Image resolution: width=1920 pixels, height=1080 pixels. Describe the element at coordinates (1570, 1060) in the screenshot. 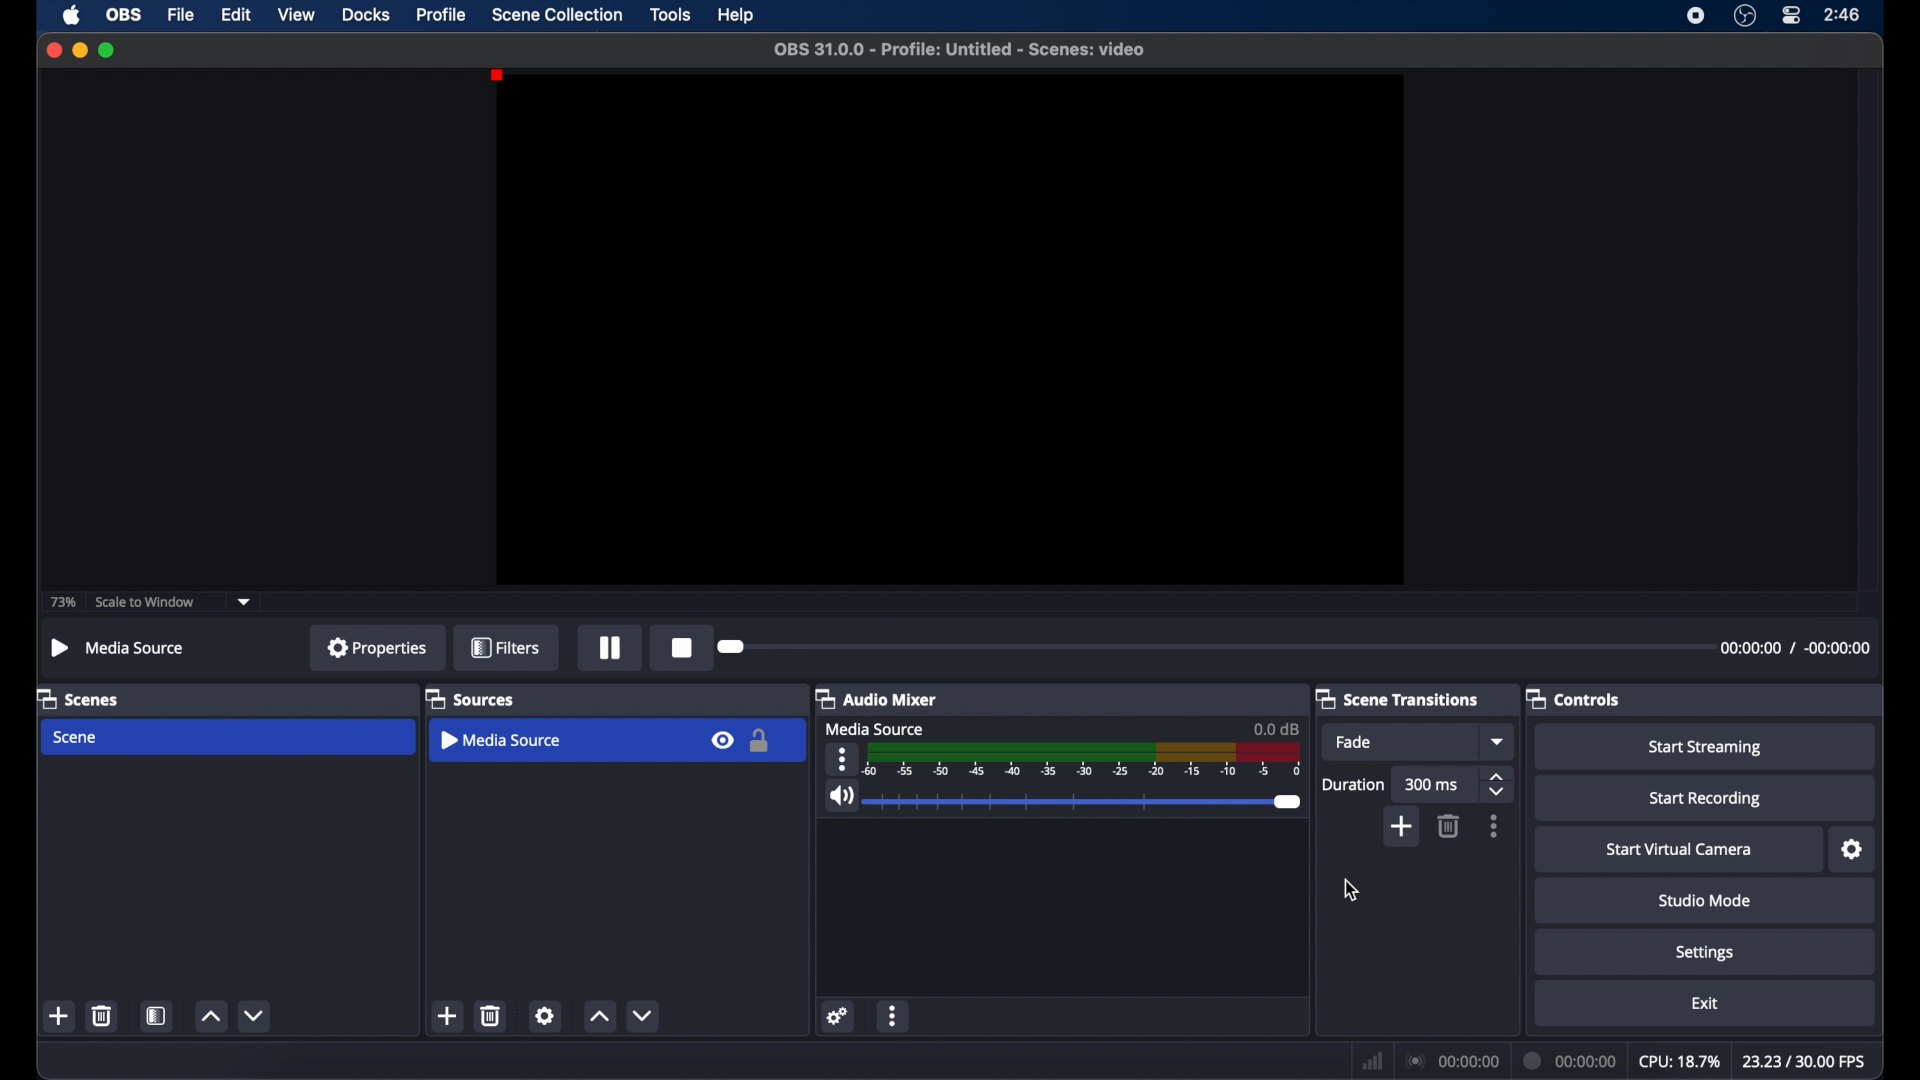

I see `duration` at that location.